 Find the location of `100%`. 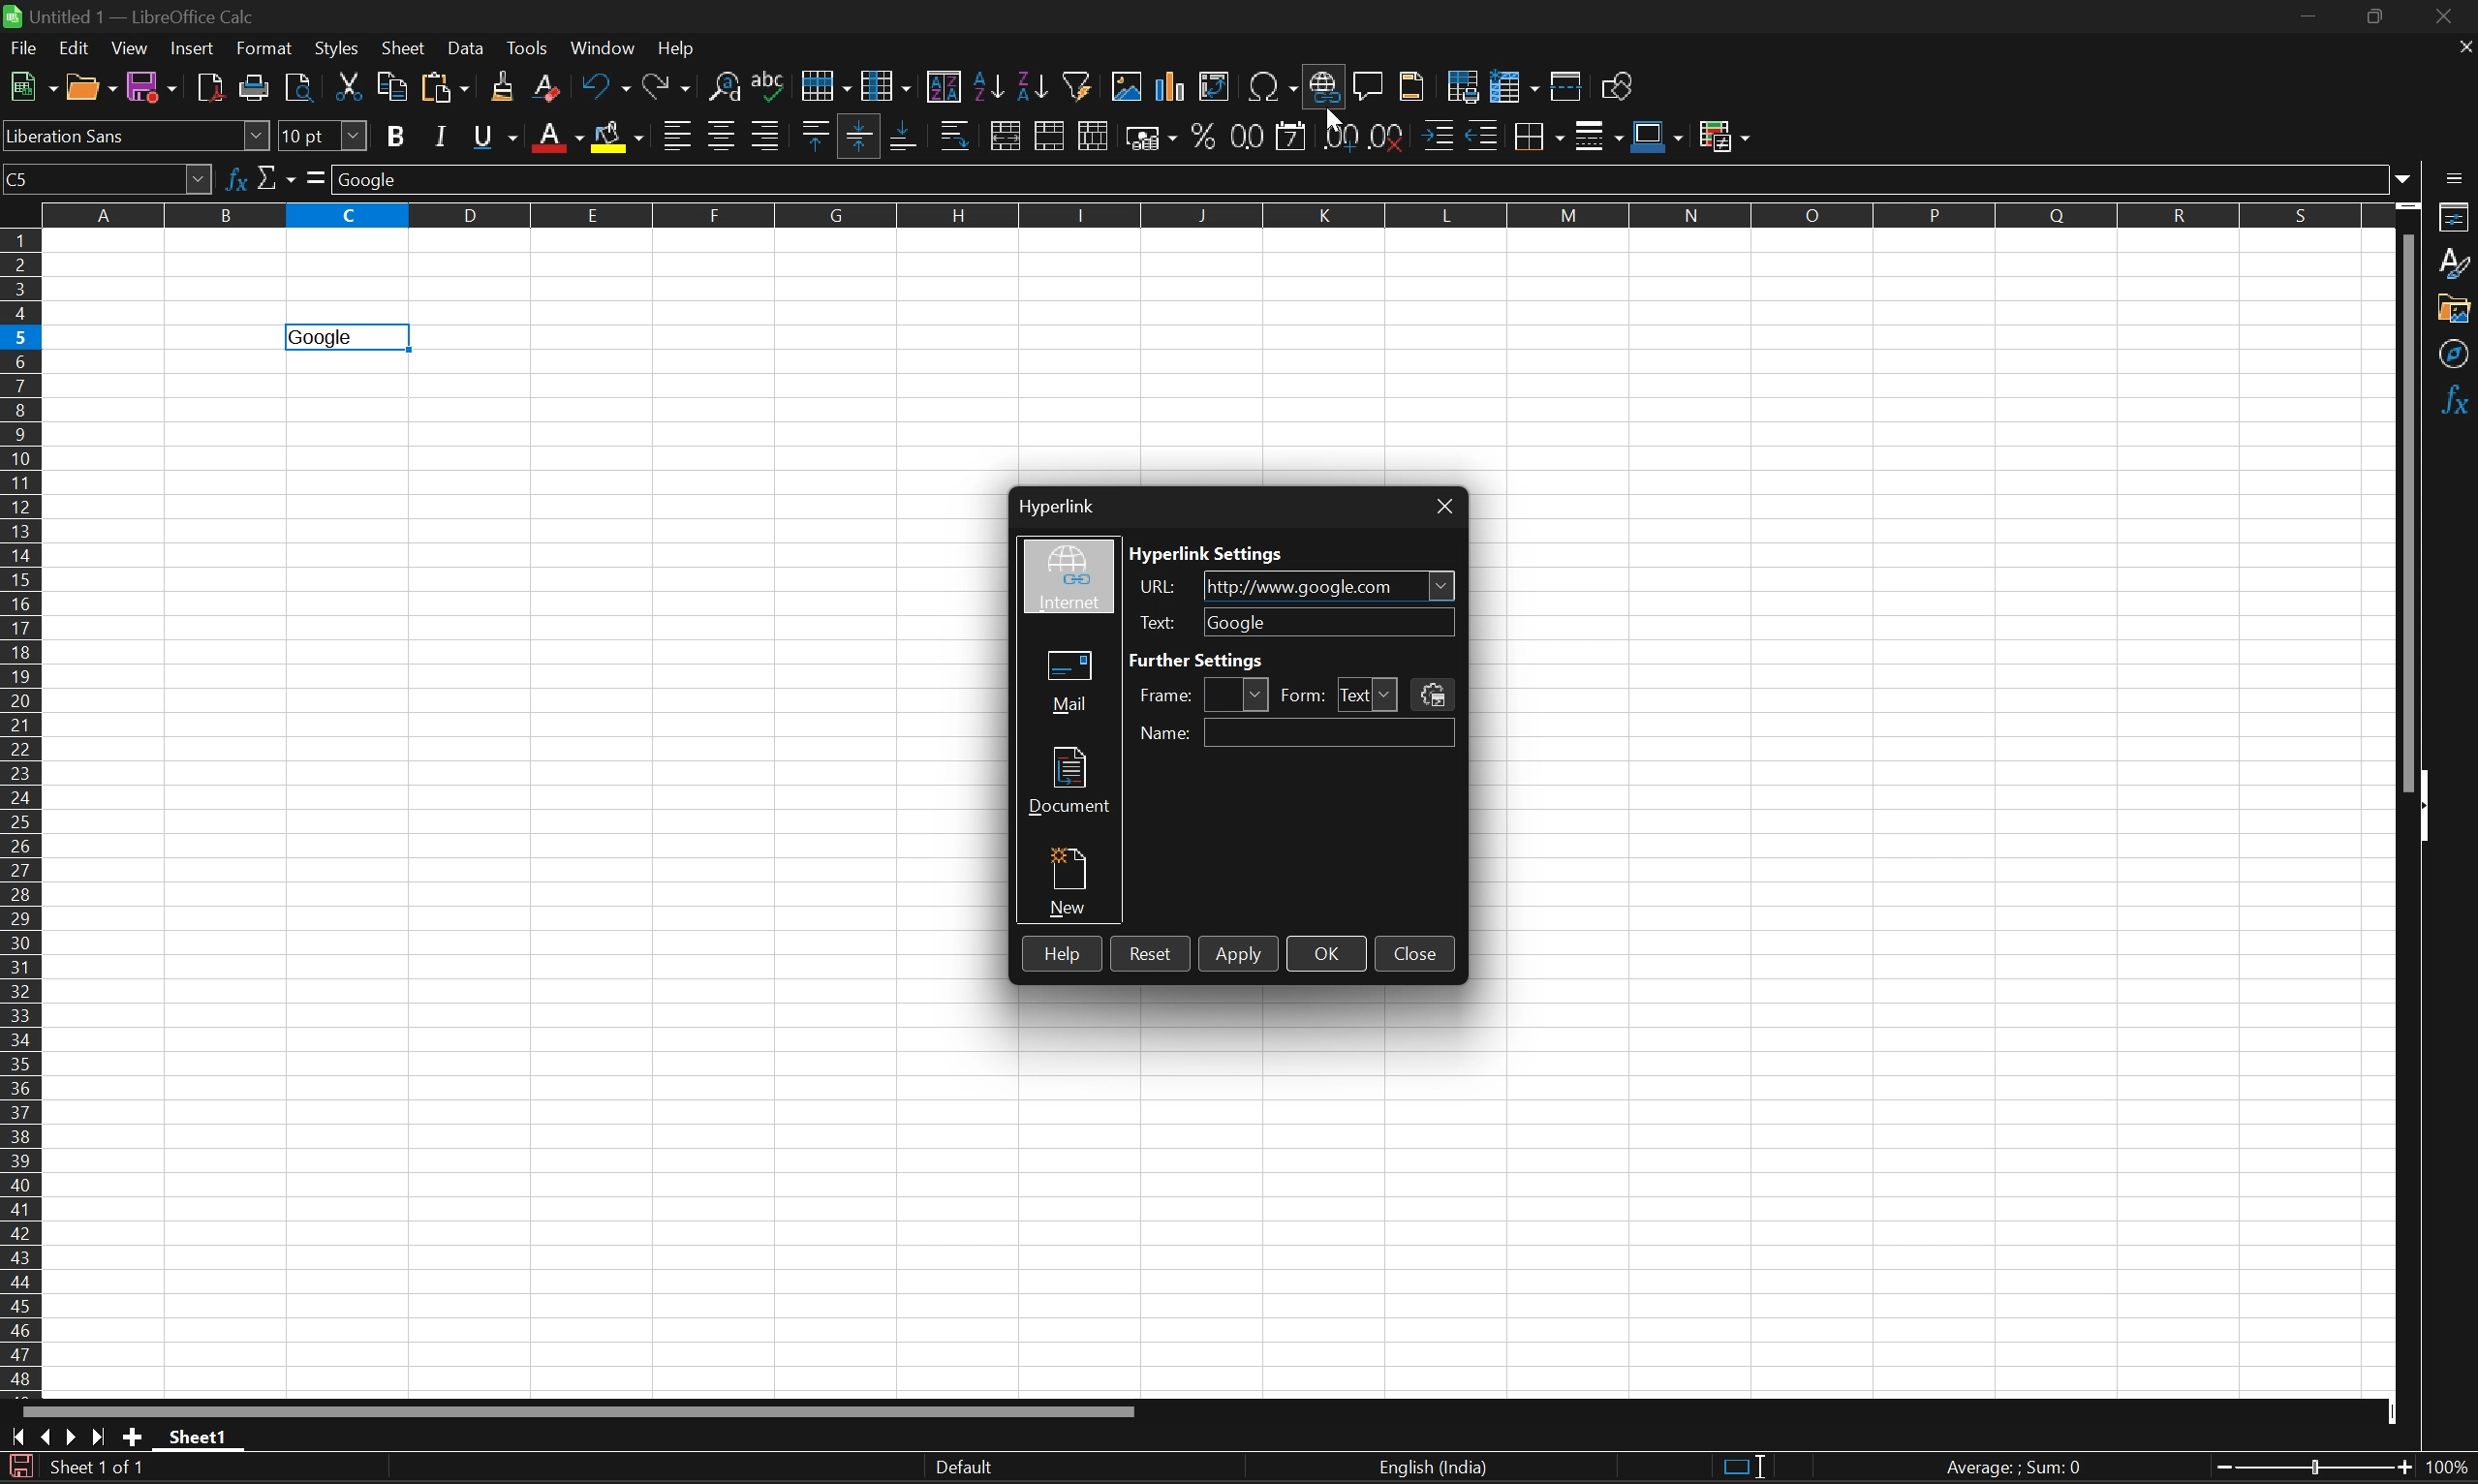

100% is located at coordinates (2449, 1468).